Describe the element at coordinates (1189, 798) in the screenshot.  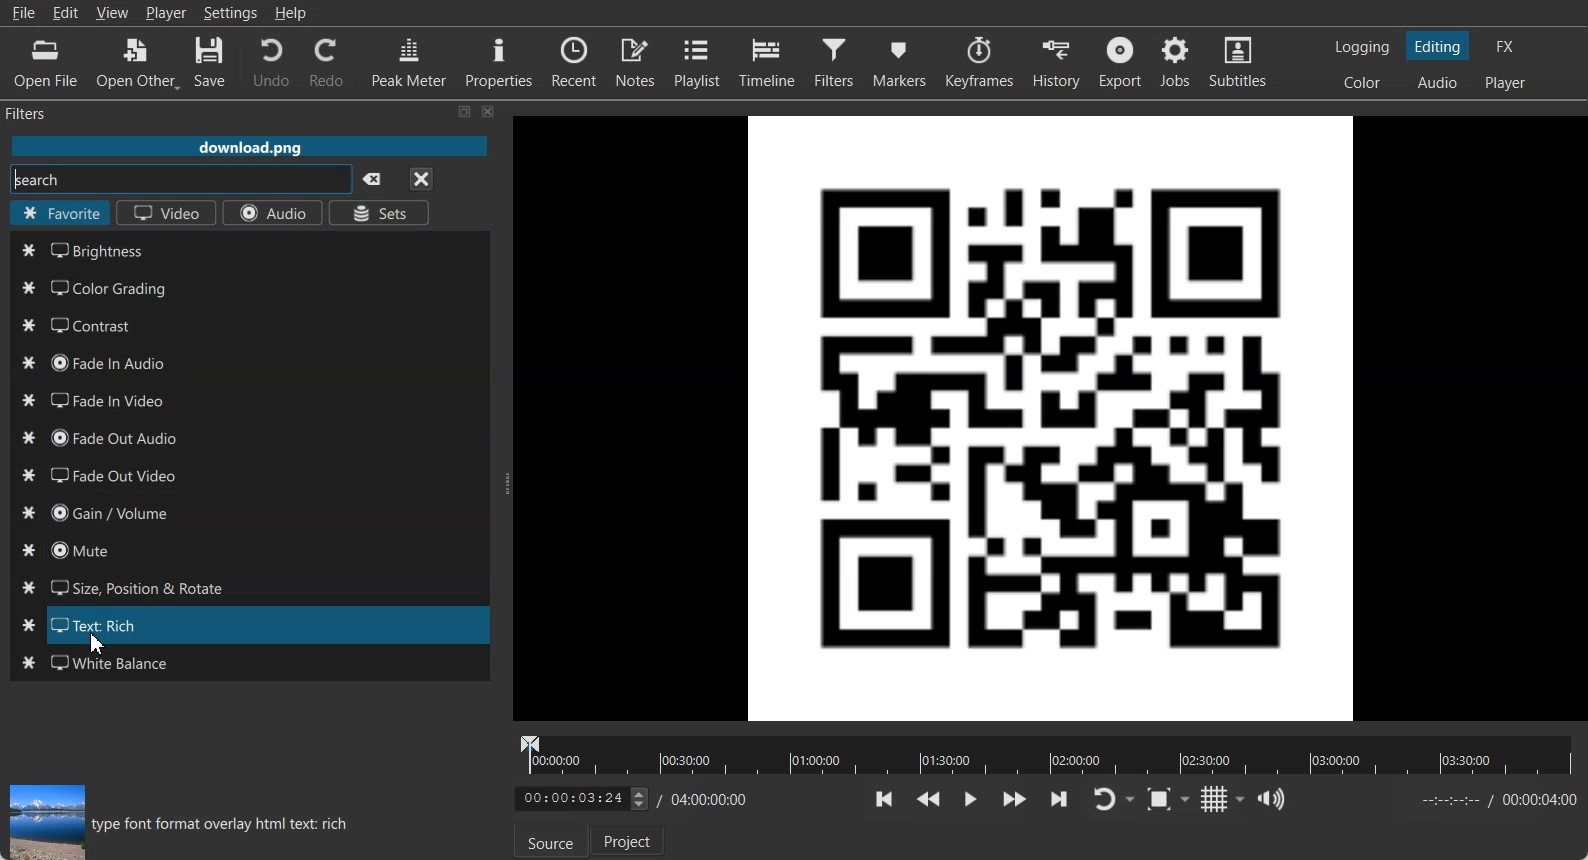
I see `Drop down box` at that location.